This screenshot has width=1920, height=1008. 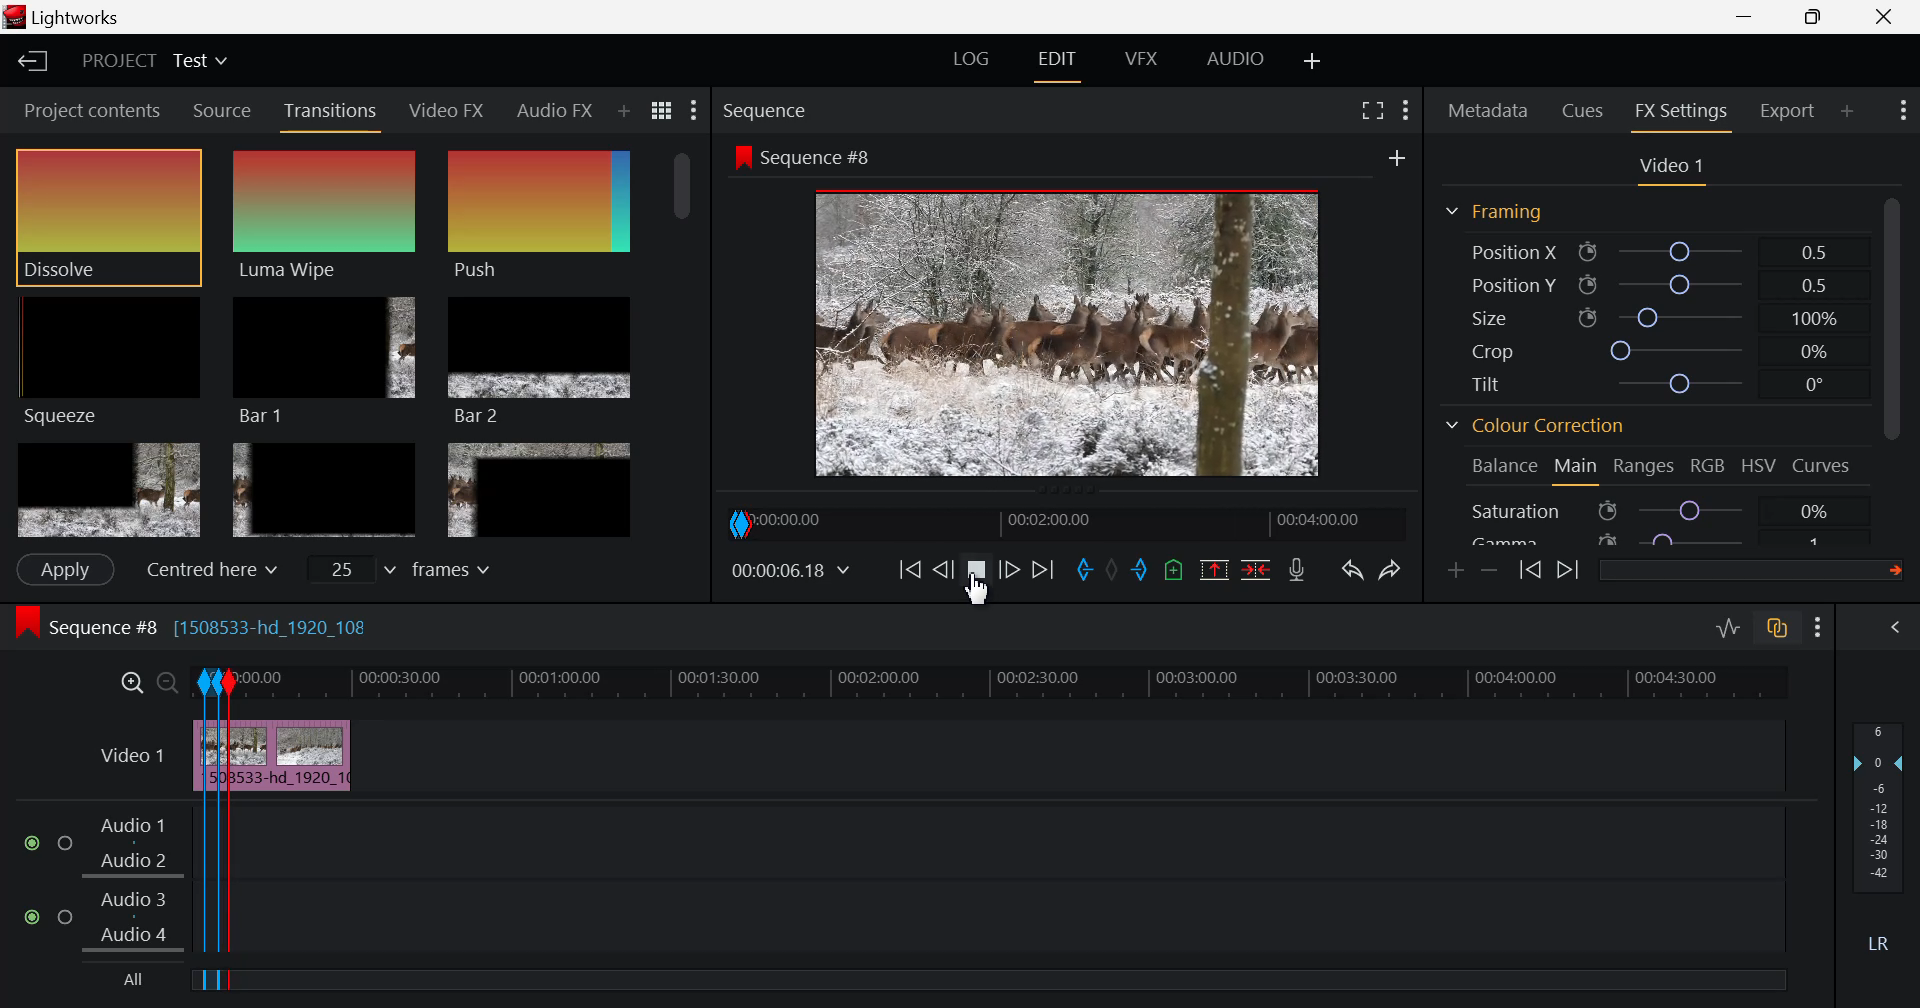 I want to click on Add keyframe, so click(x=1458, y=570).